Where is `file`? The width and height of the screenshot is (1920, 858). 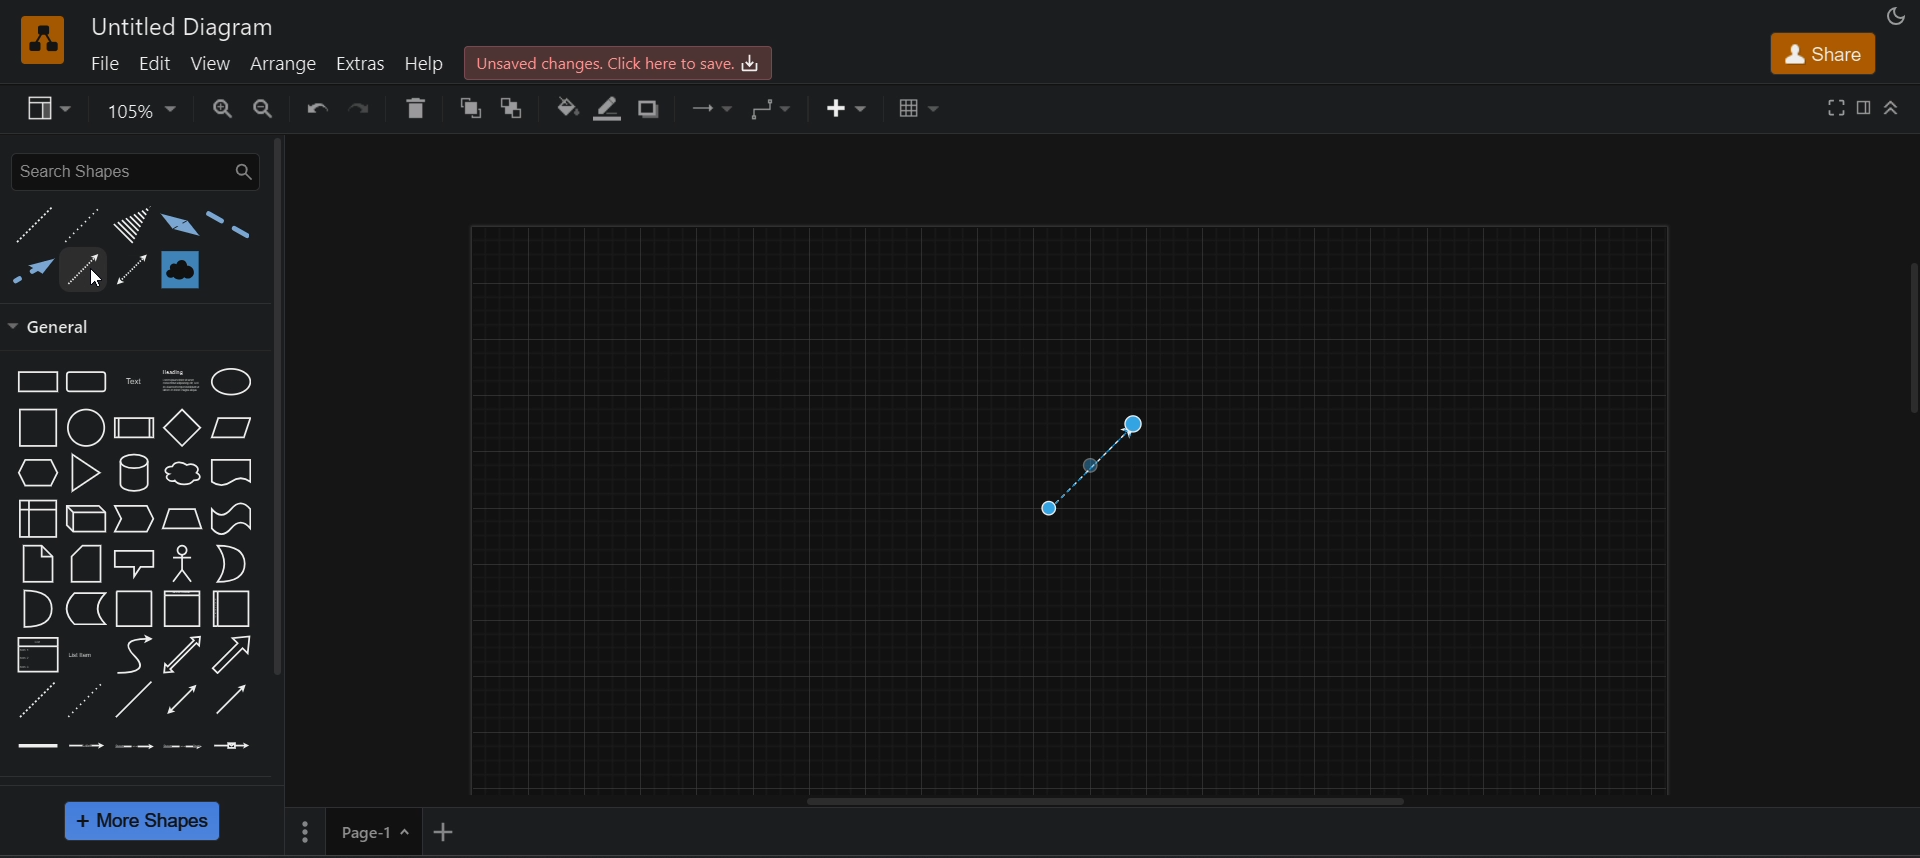 file is located at coordinates (104, 63).